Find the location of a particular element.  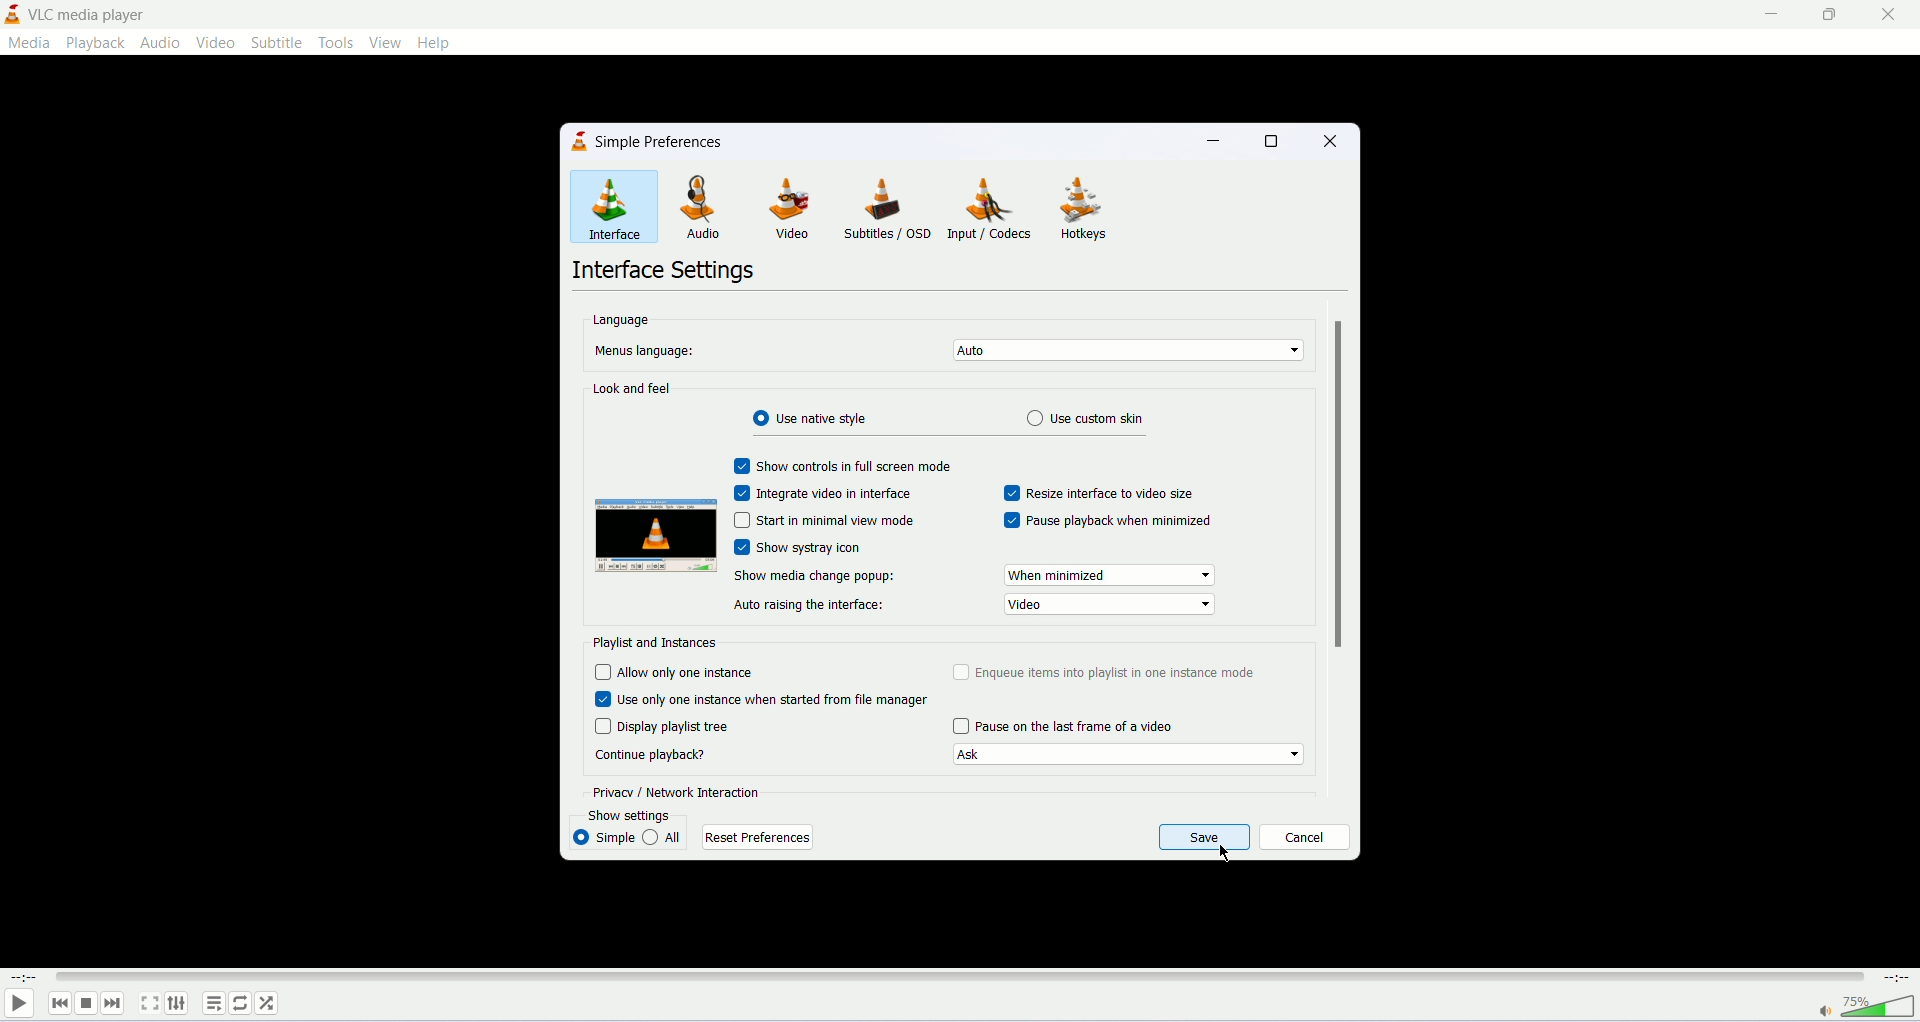

show settings is located at coordinates (628, 814).